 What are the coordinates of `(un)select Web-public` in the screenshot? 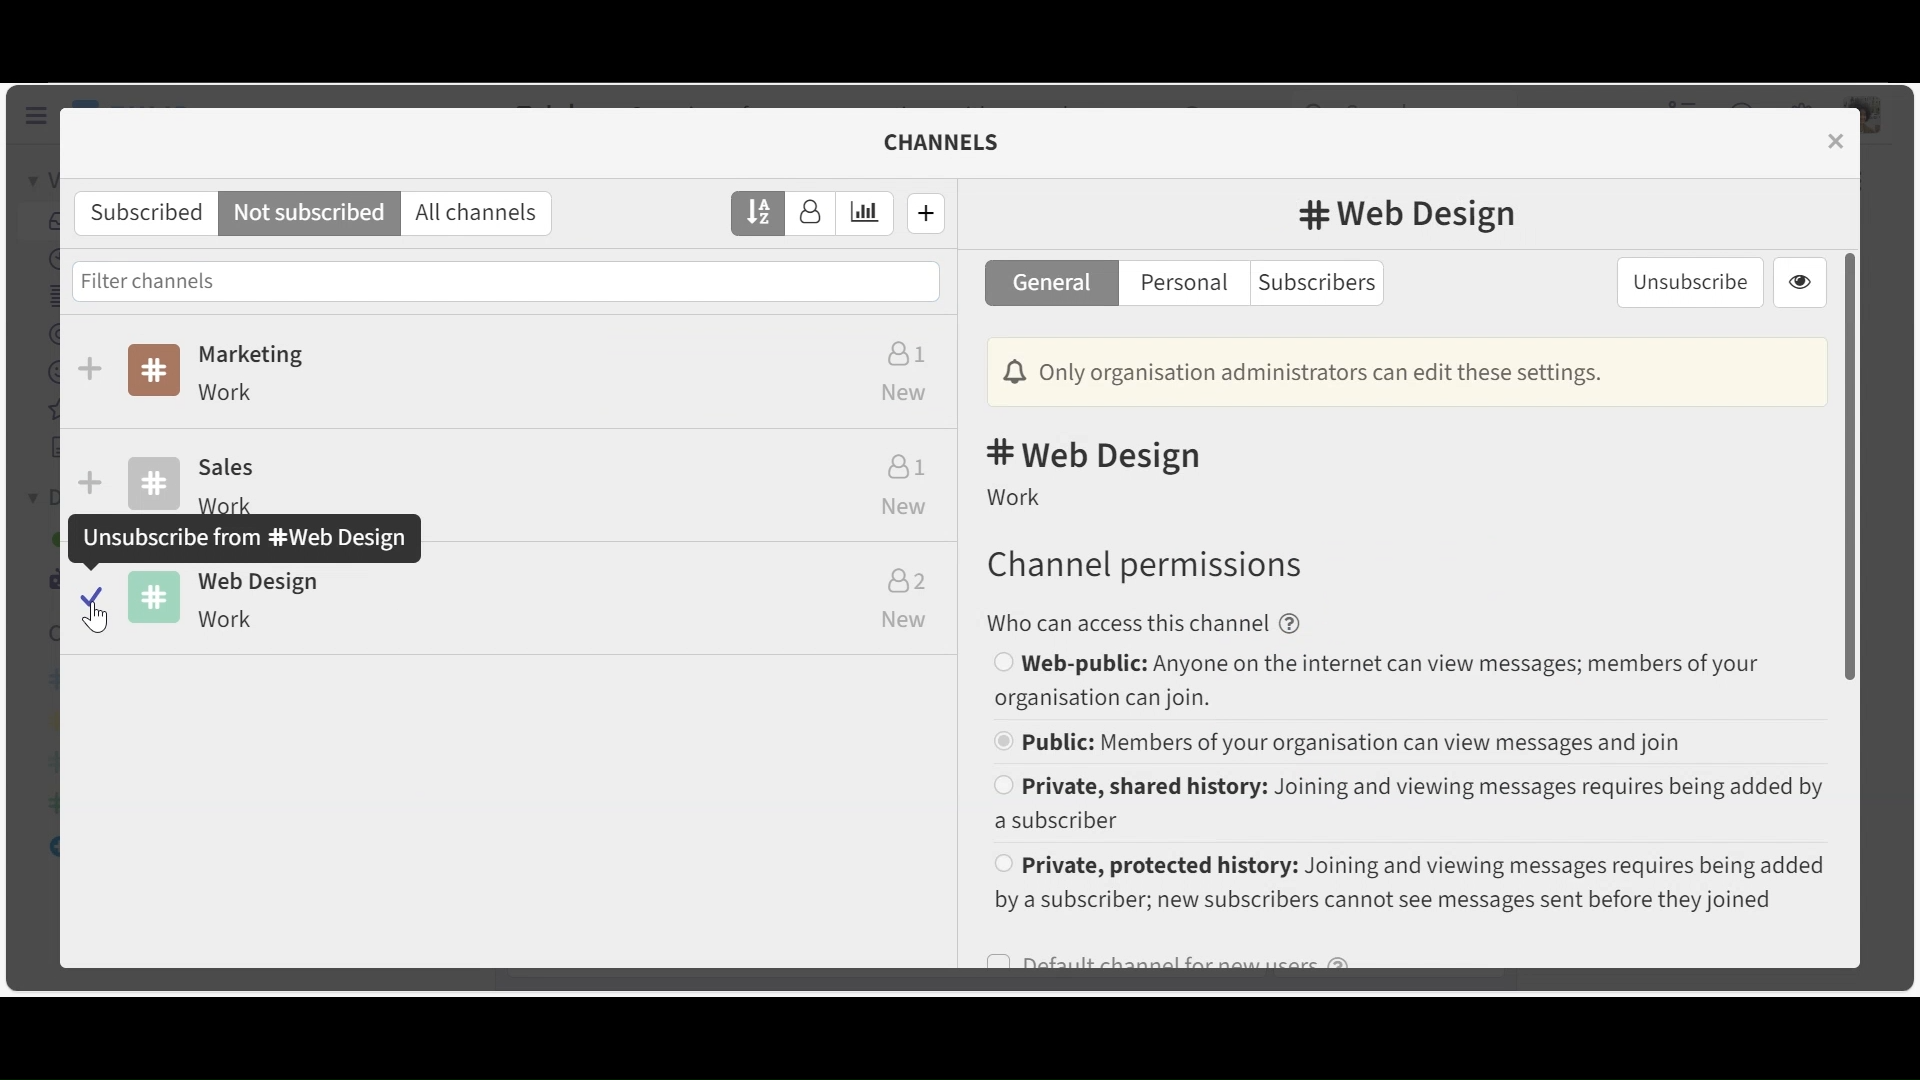 It's located at (1402, 683).